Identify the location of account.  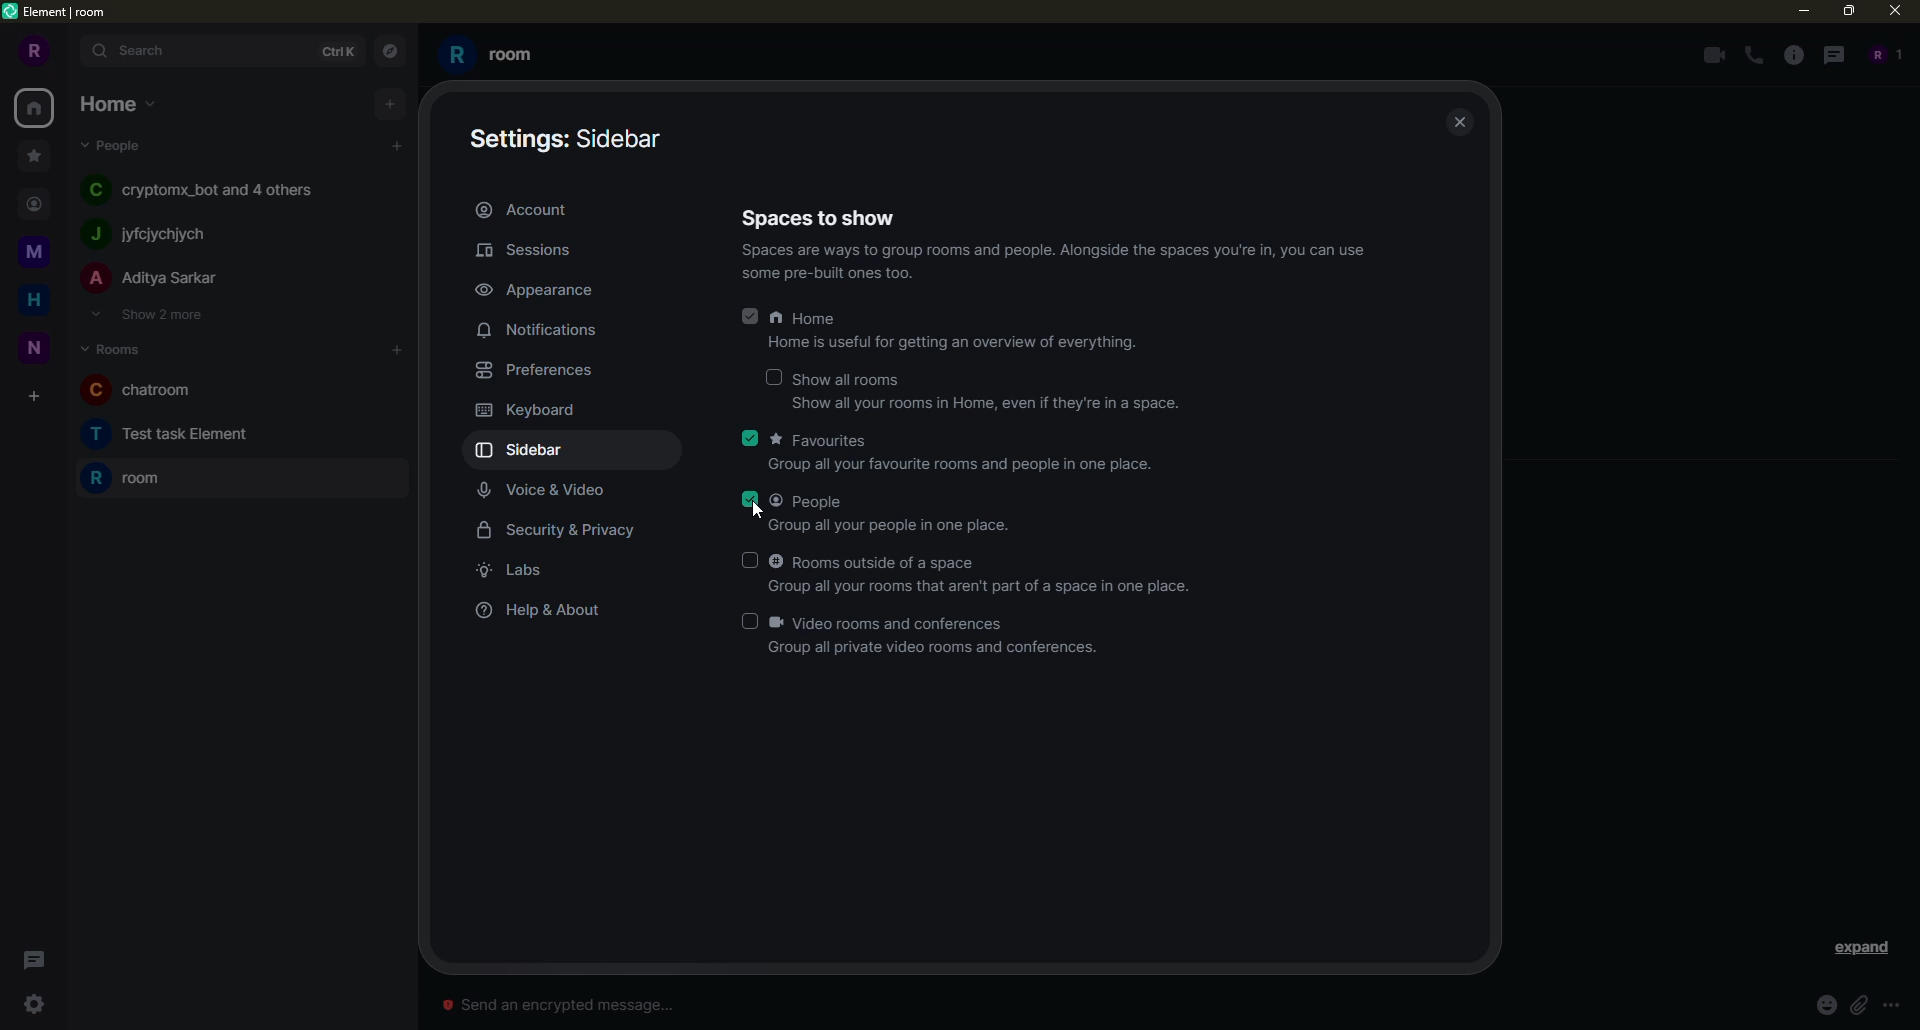
(524, 208).